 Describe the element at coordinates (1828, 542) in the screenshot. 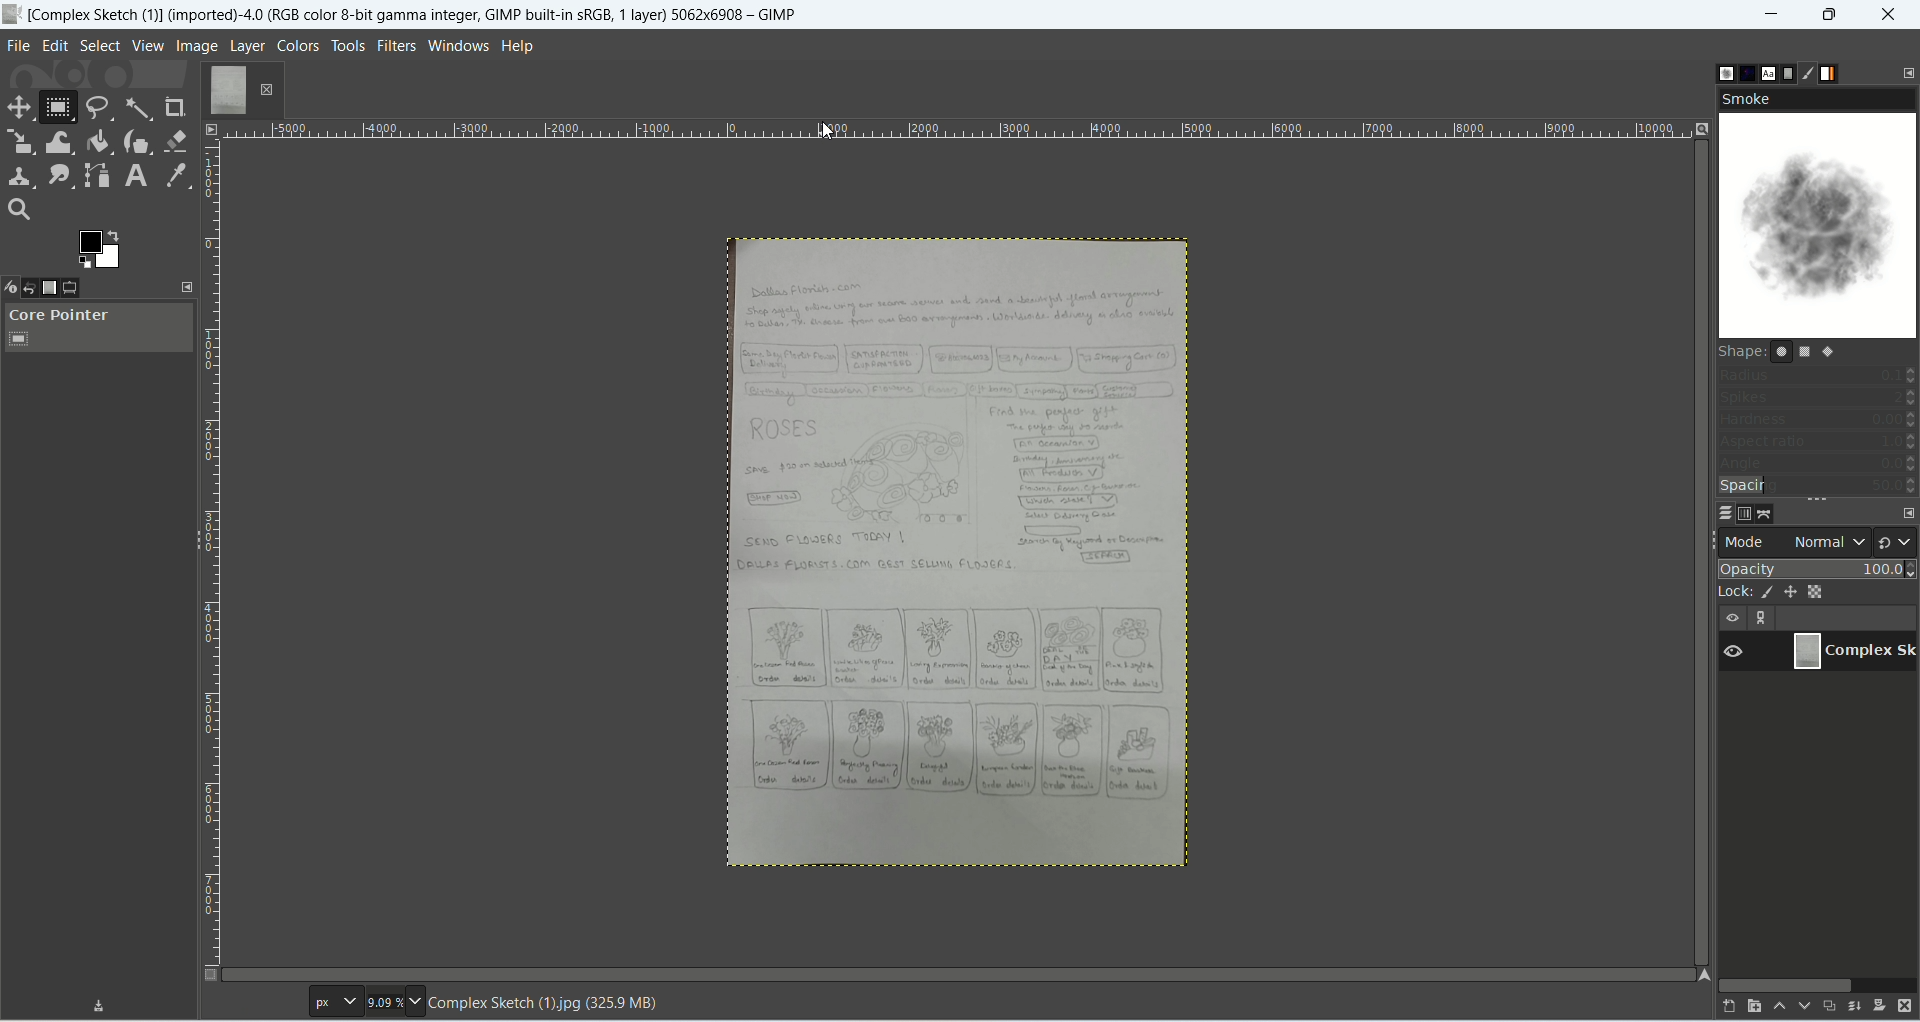

I see `normal` at that location.